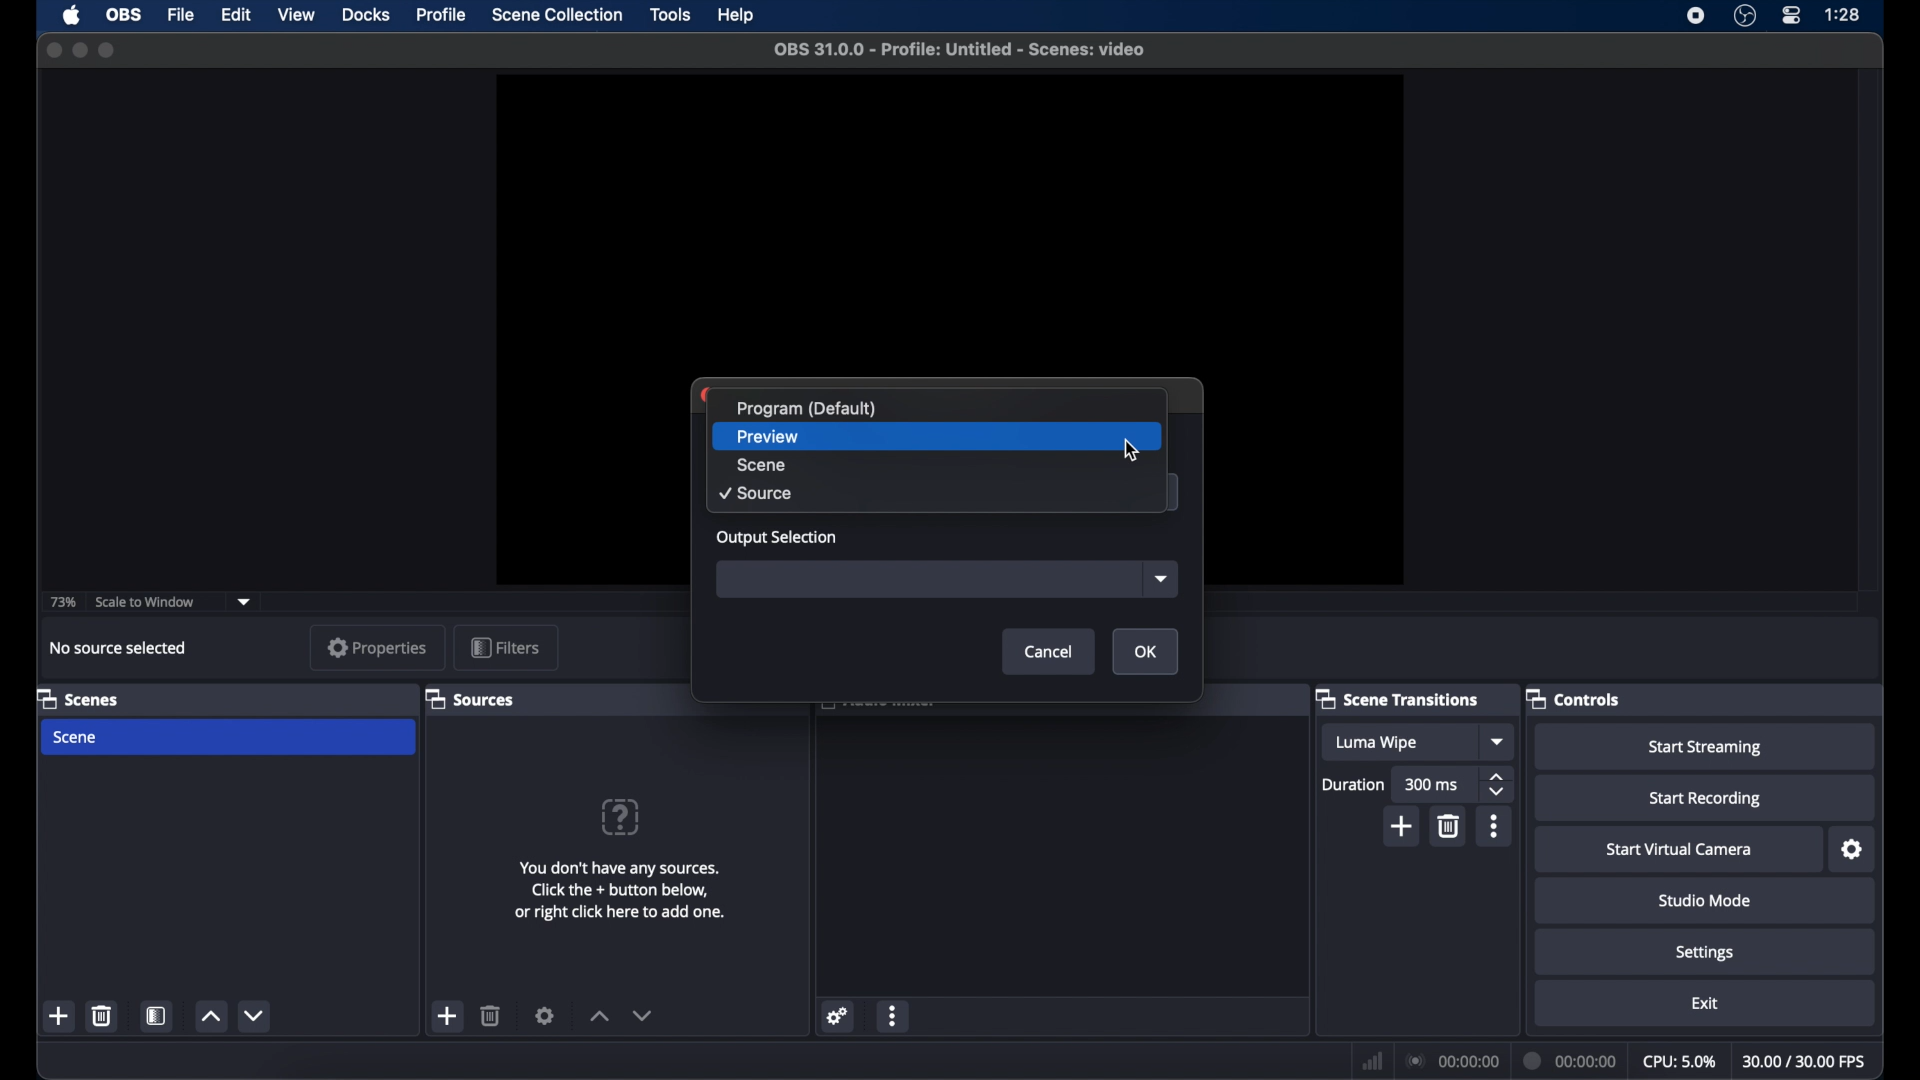  Describe the element at coordinates (505, 648) in the screenshot. I see `filters` at that location.